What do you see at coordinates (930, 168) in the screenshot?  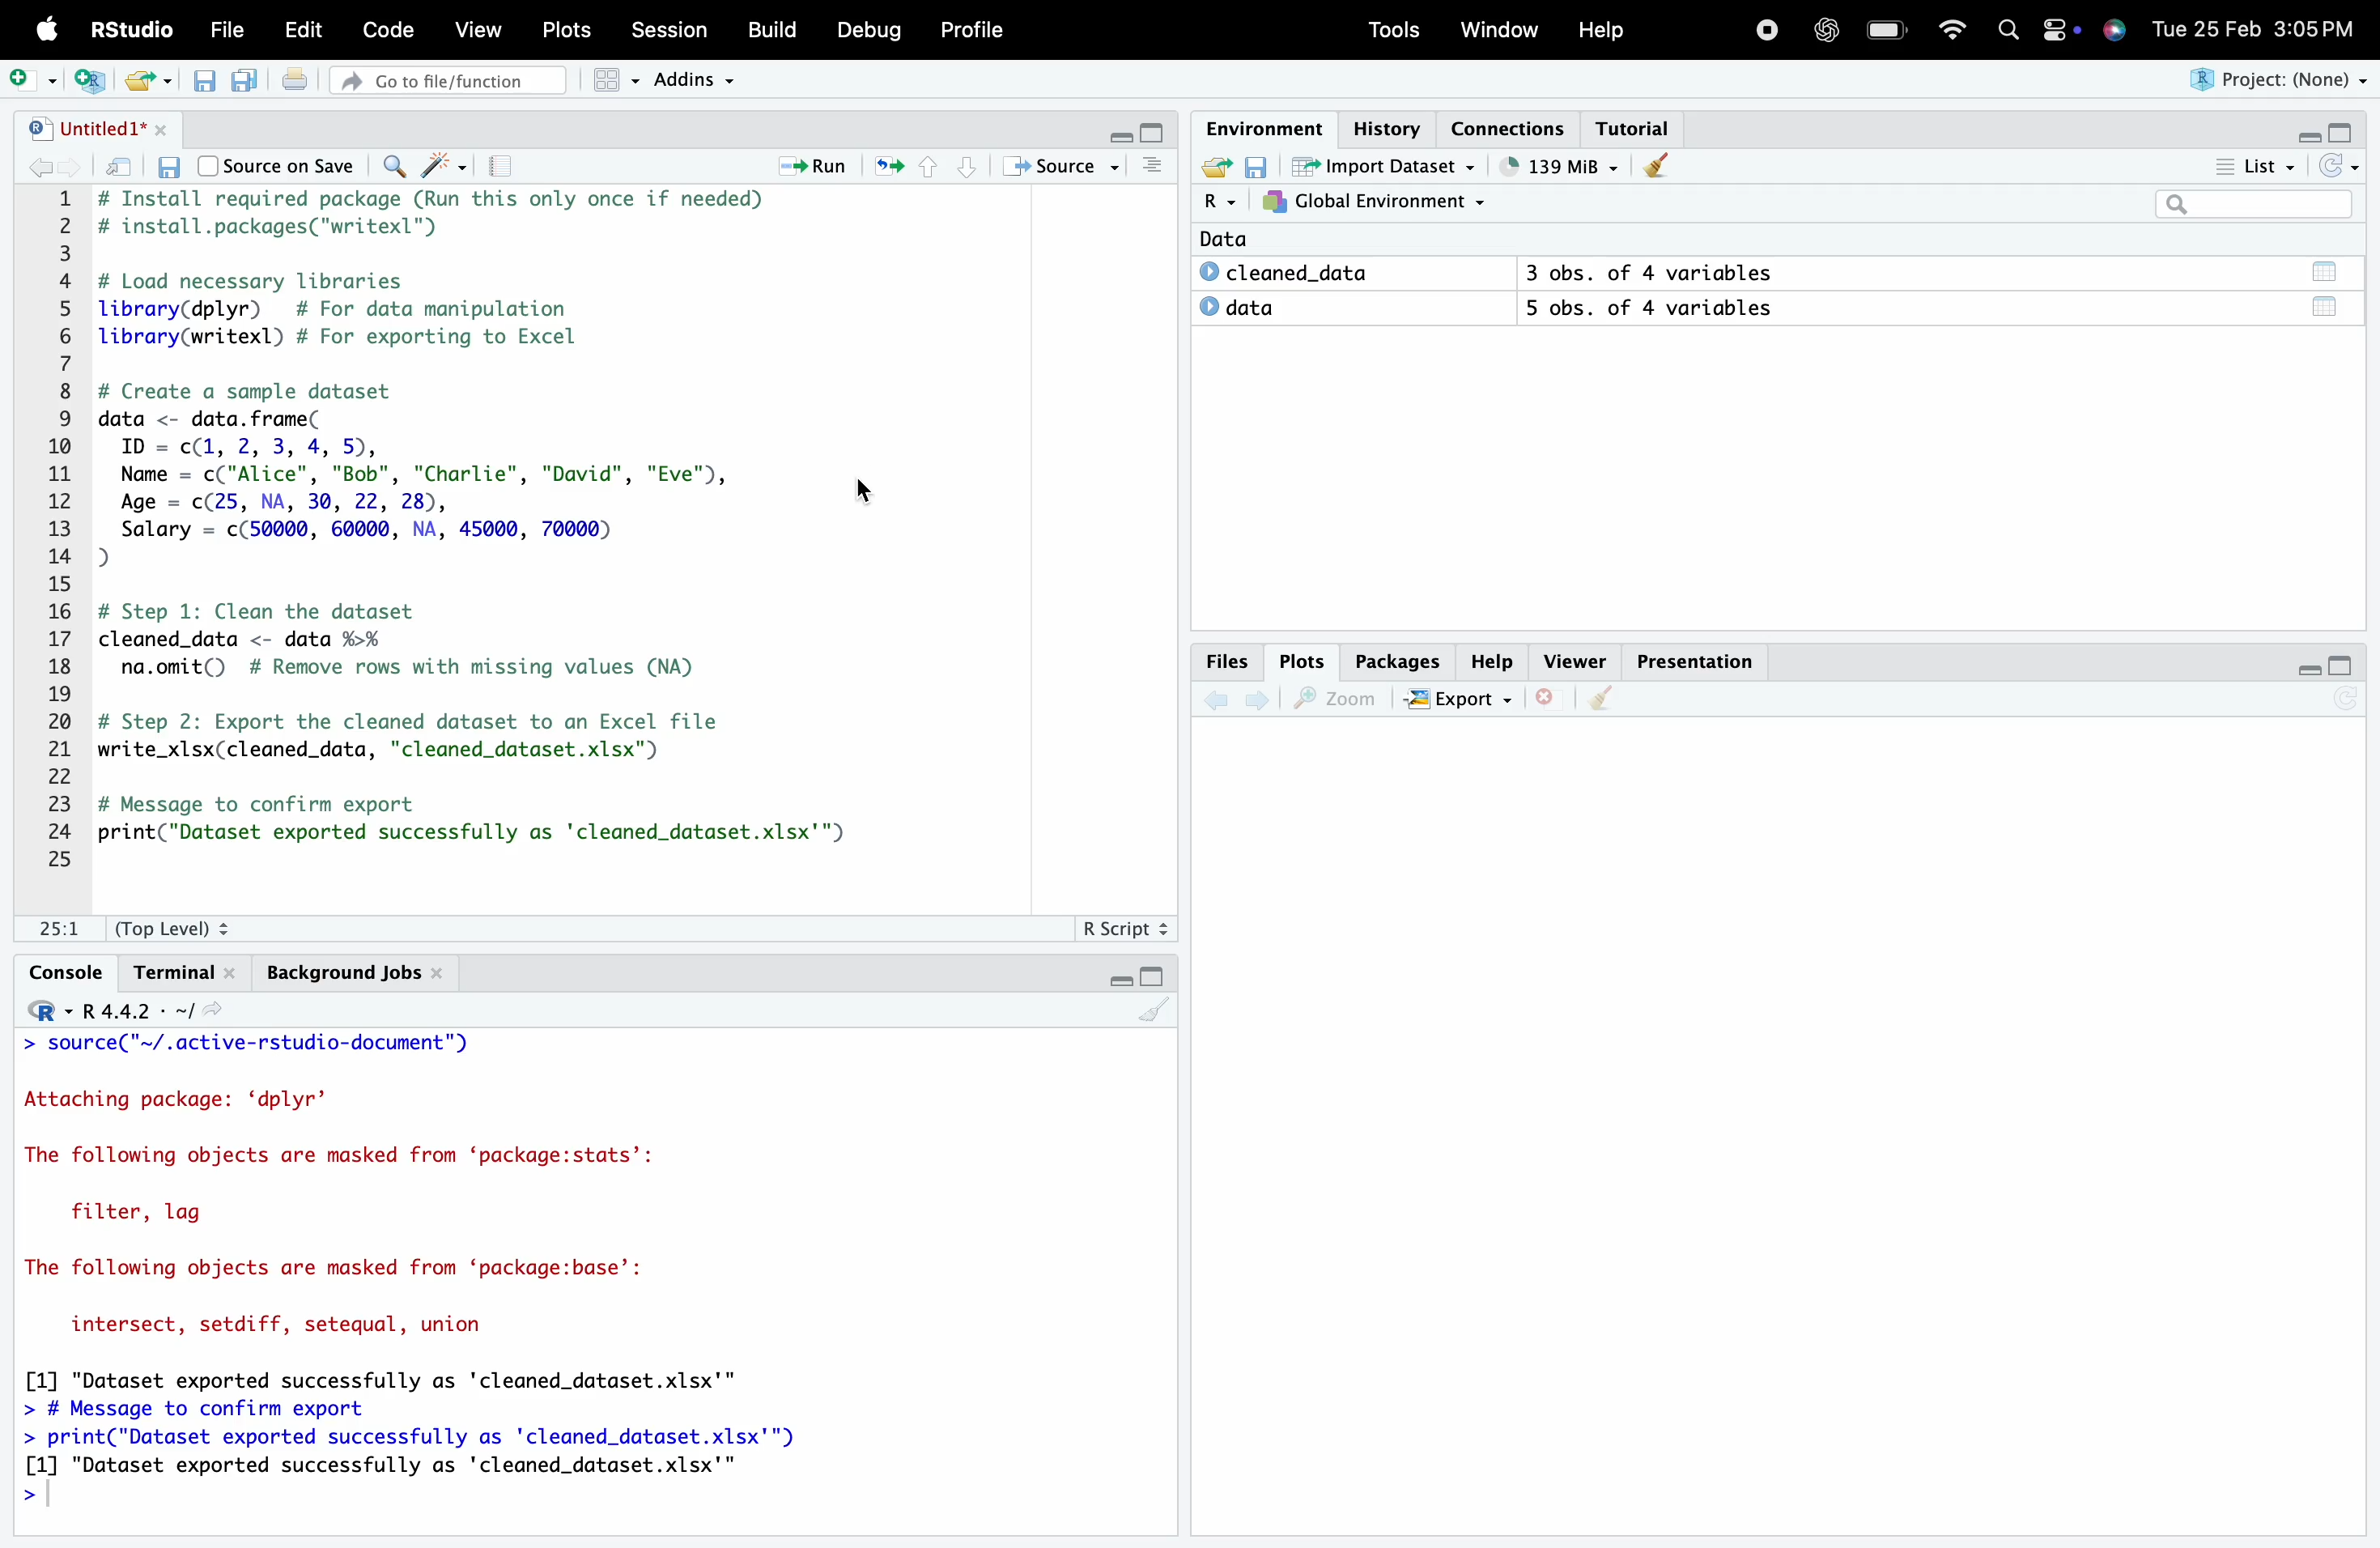 I see `Go to previous section/chunk (Ctrl + PgUp)` at bounding box center [930, 168].